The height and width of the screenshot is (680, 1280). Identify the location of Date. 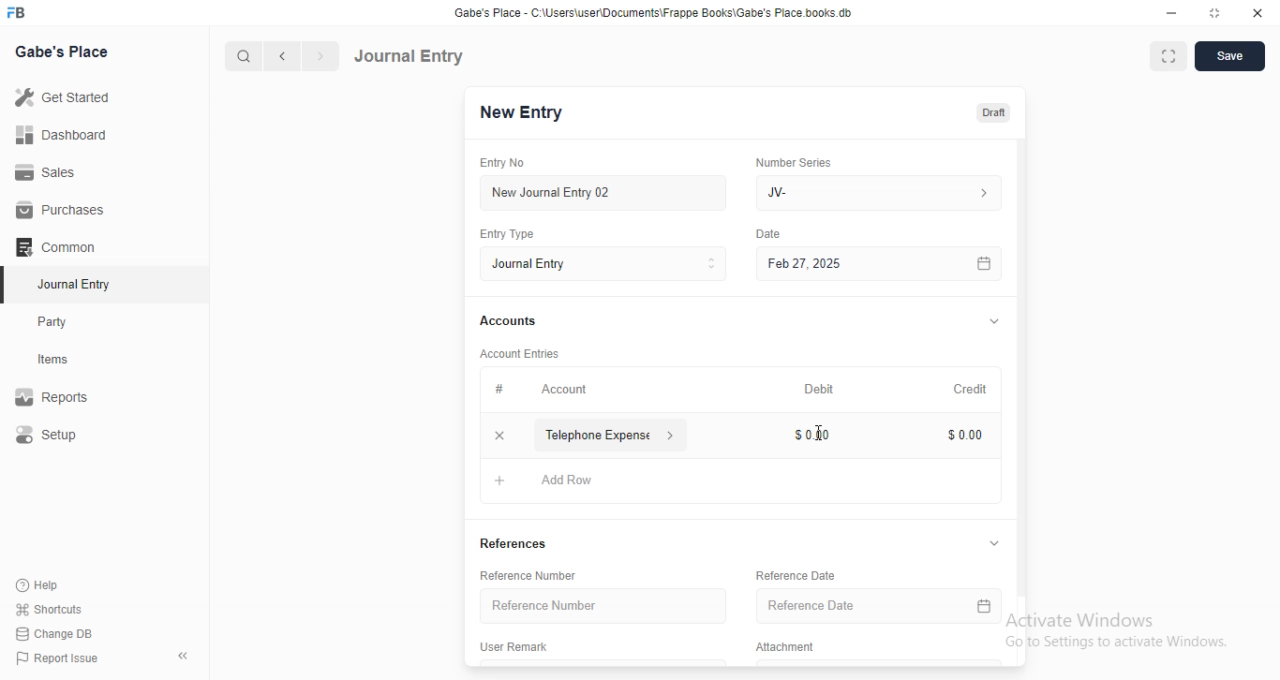
(772, 232).